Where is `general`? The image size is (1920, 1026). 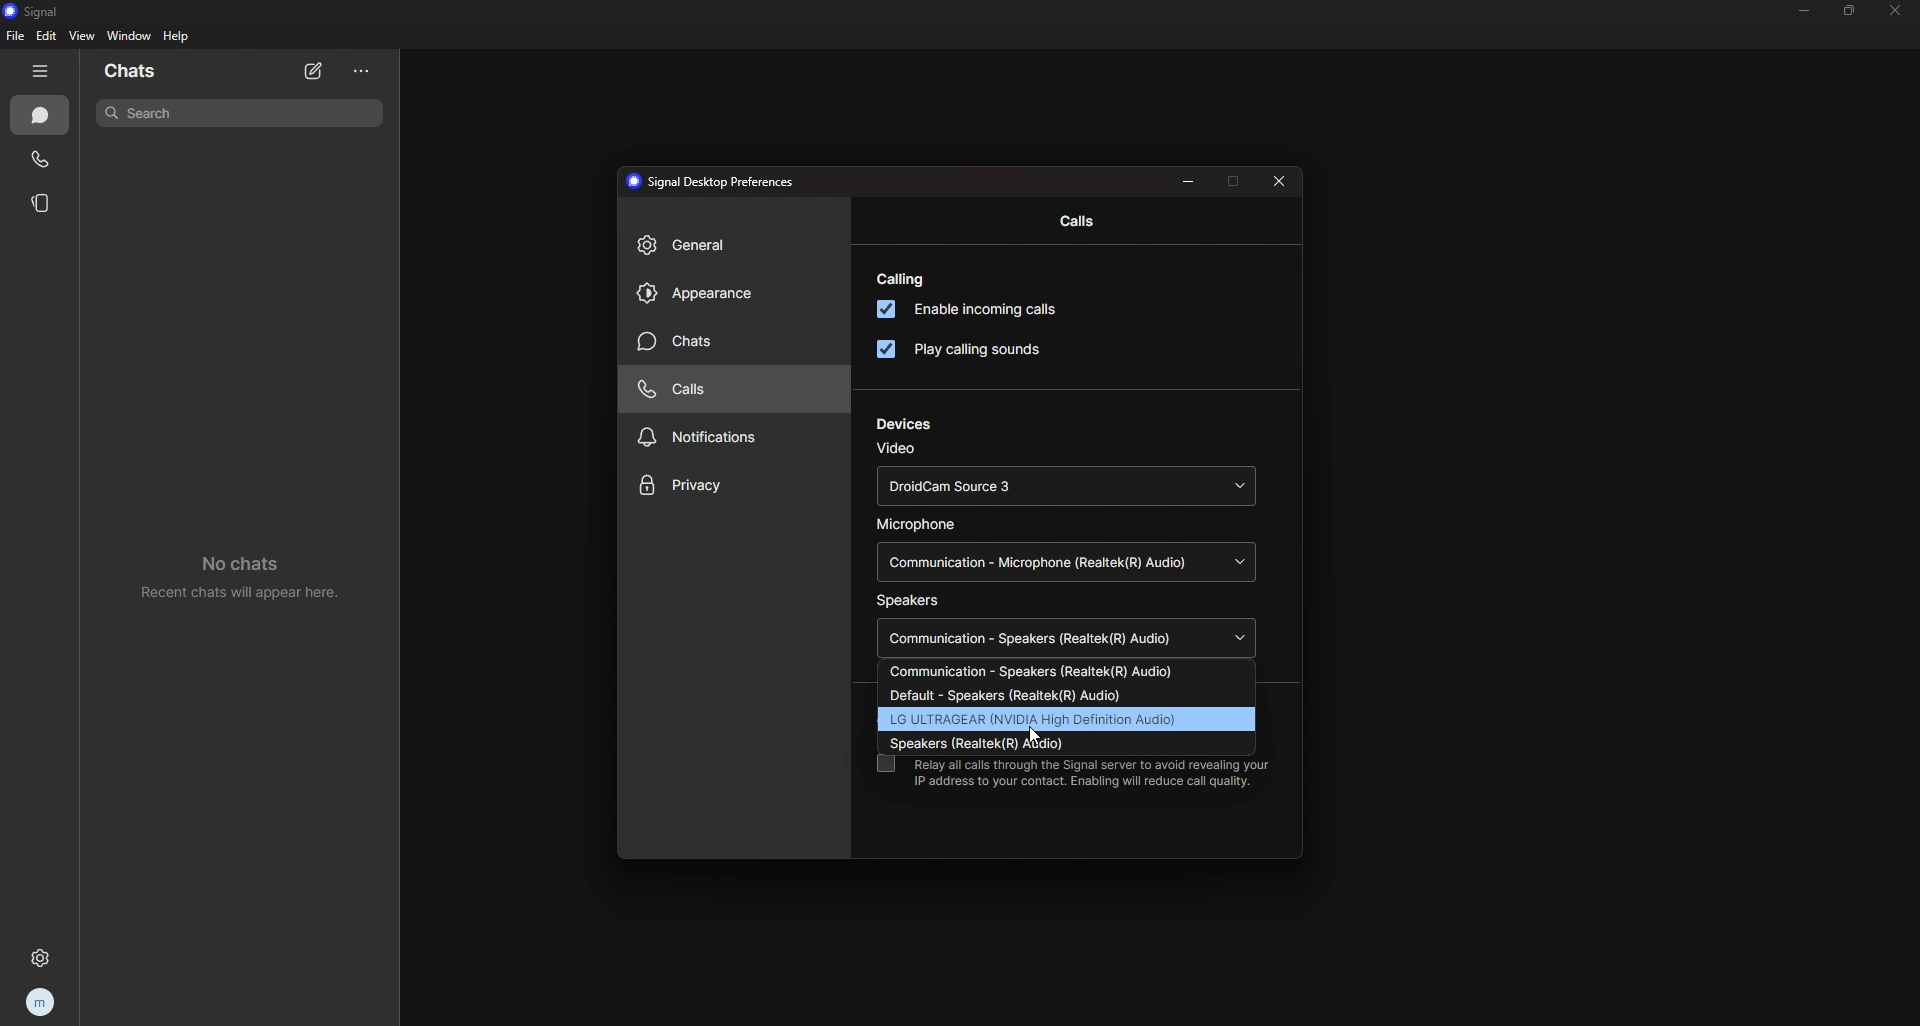 general is located at coordinates (733, 247).